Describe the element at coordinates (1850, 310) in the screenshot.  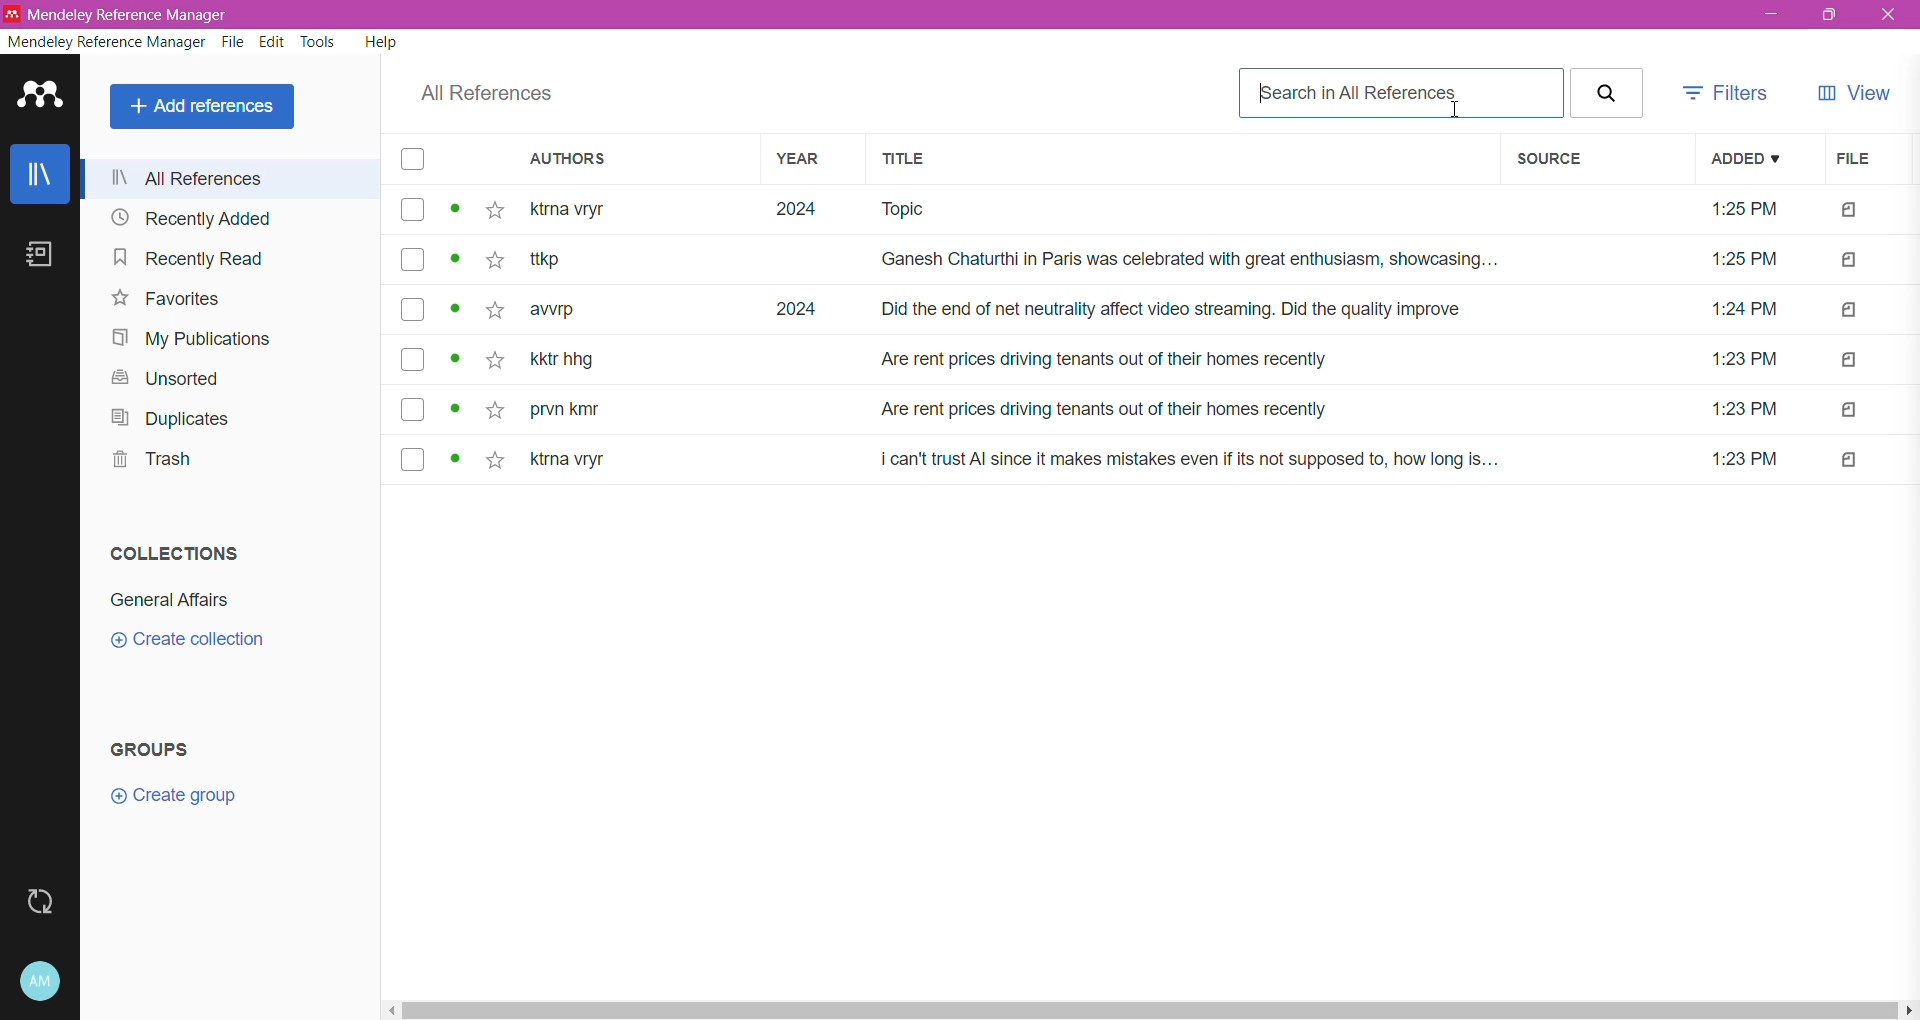
I see `file type` at that location.